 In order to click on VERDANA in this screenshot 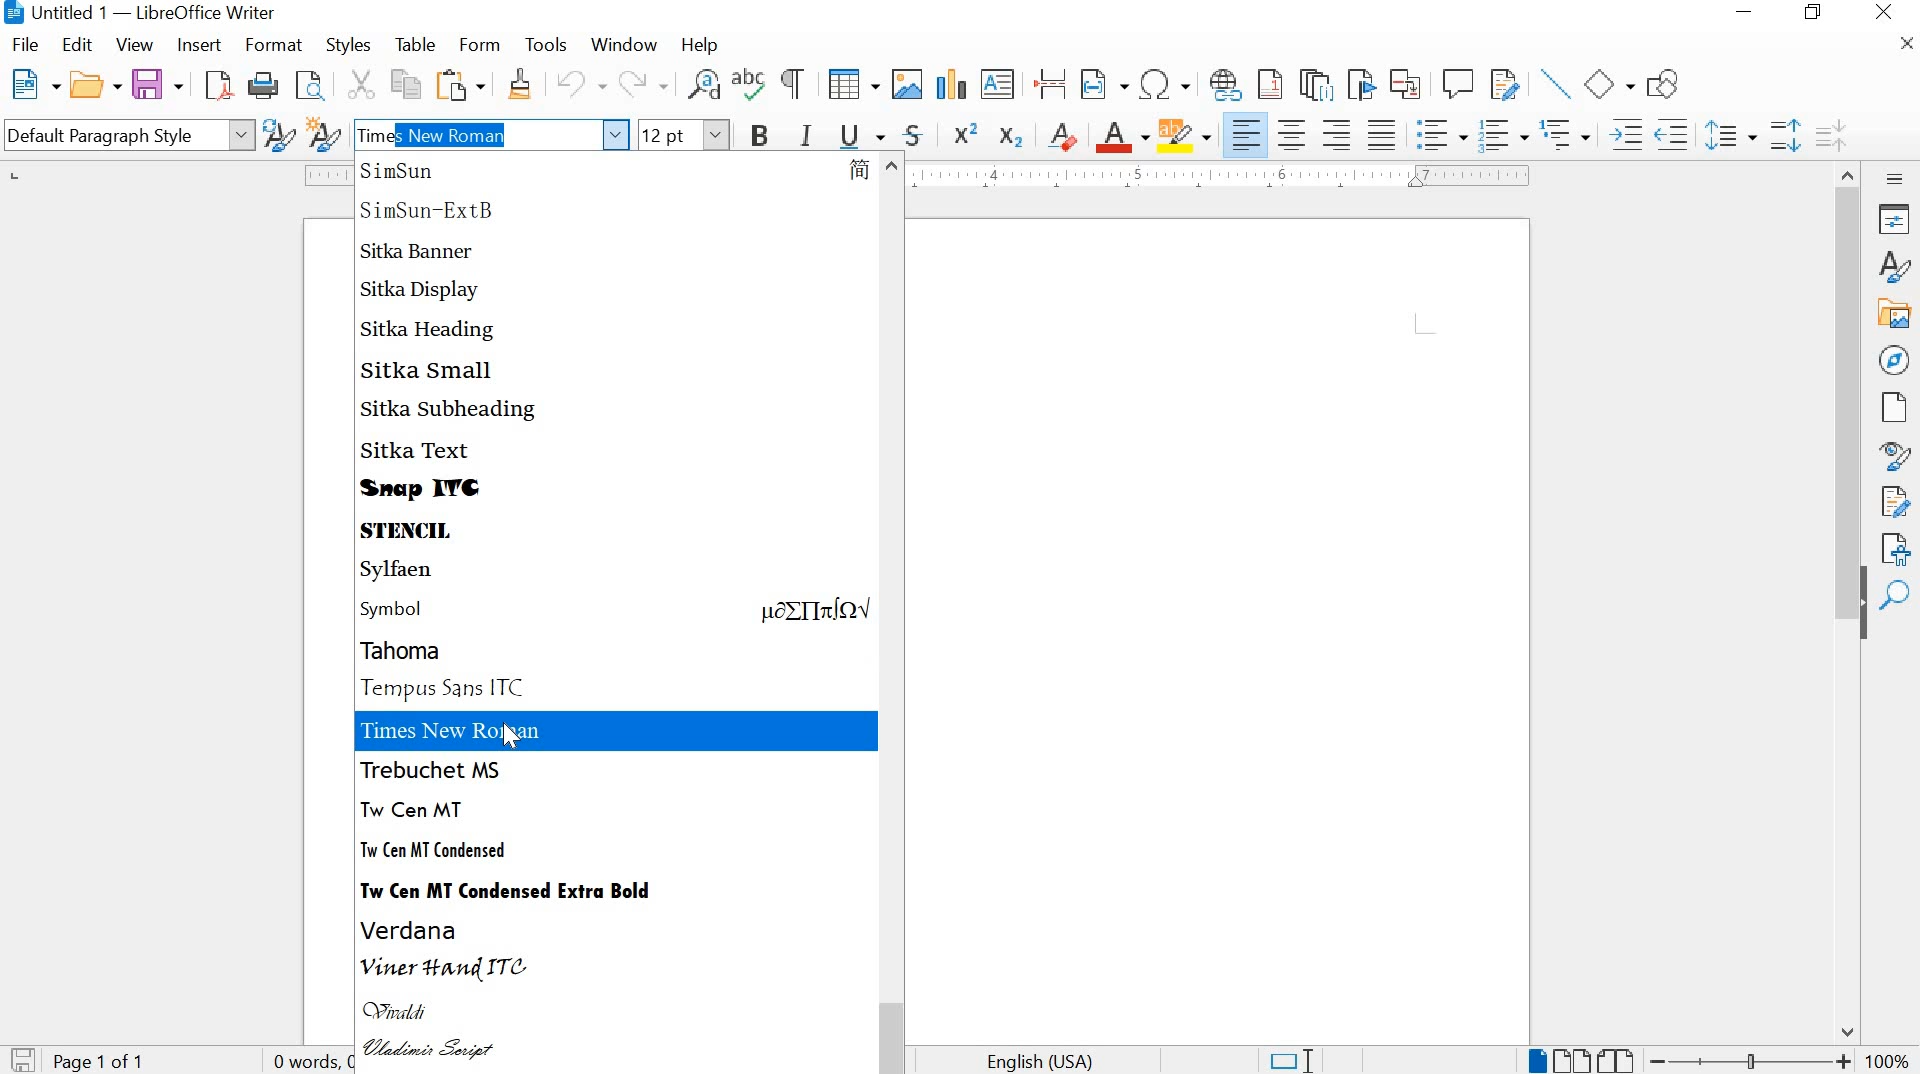, I will do `click(417, 930)`.